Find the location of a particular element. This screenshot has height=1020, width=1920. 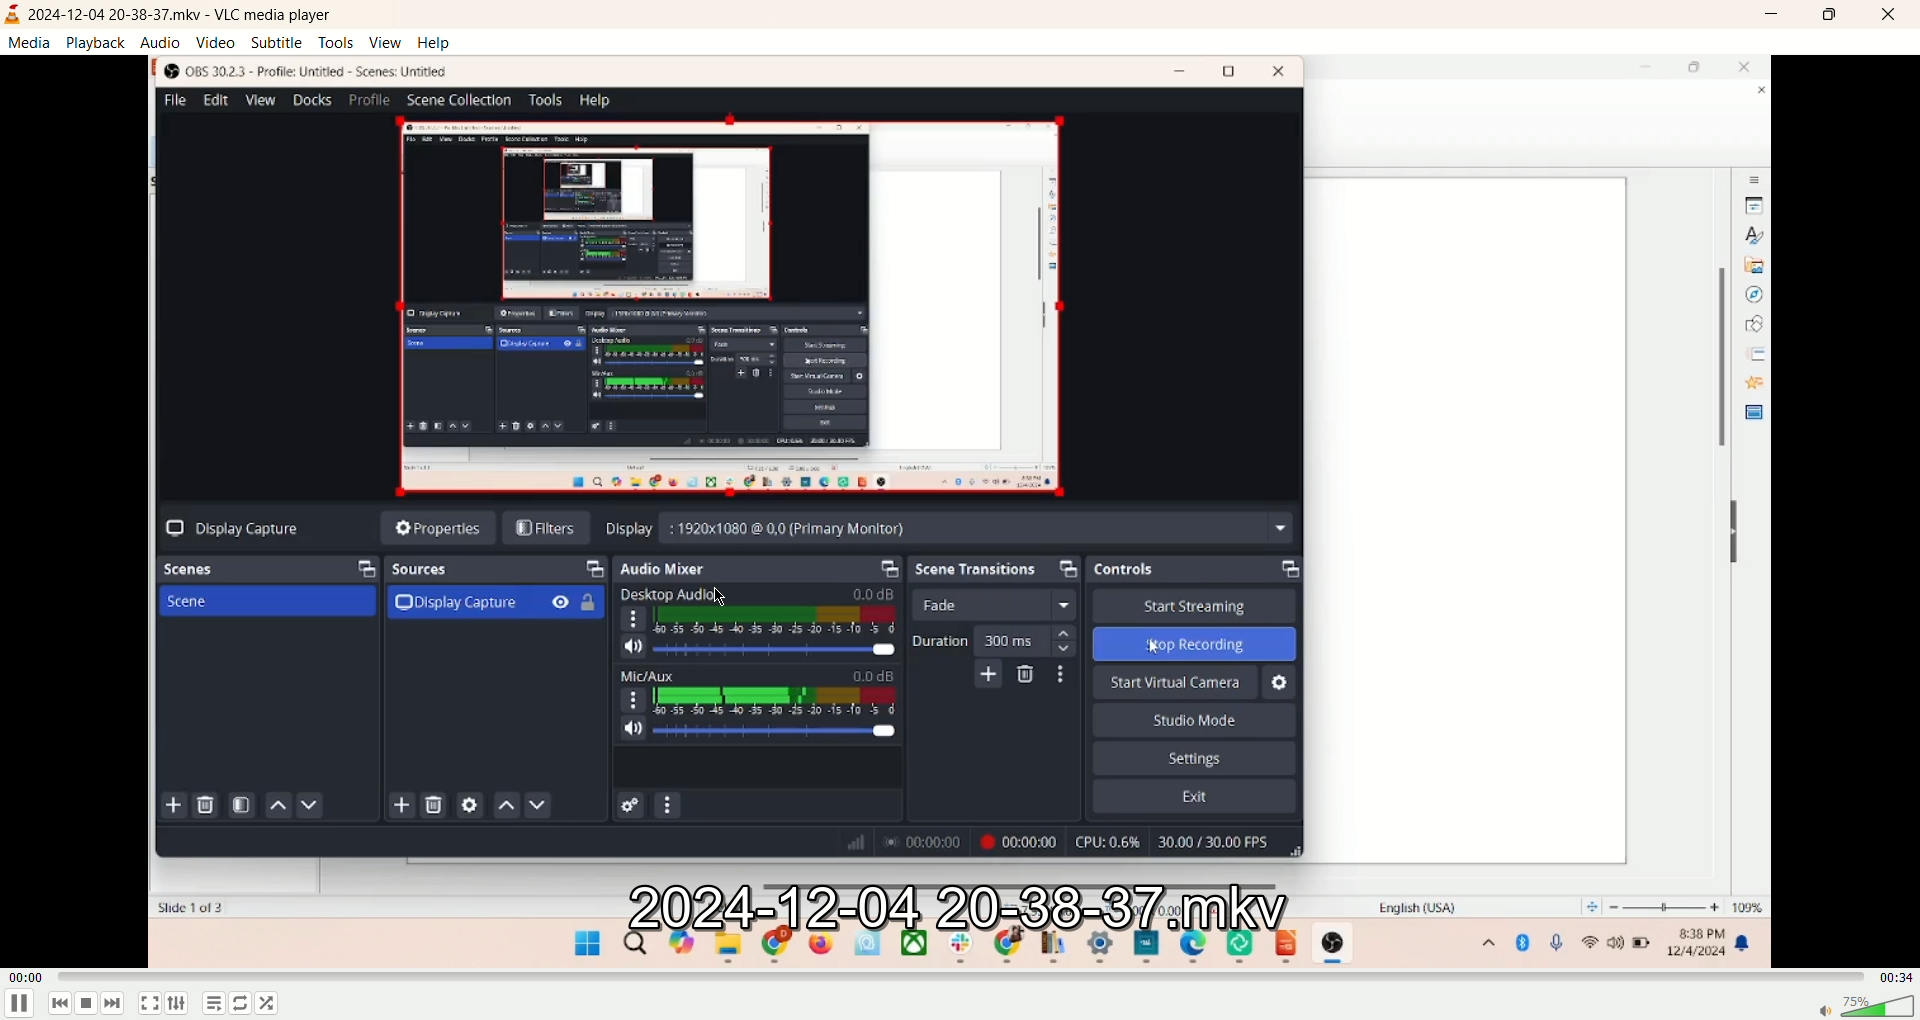

audio is located at coordinates (162, 42).